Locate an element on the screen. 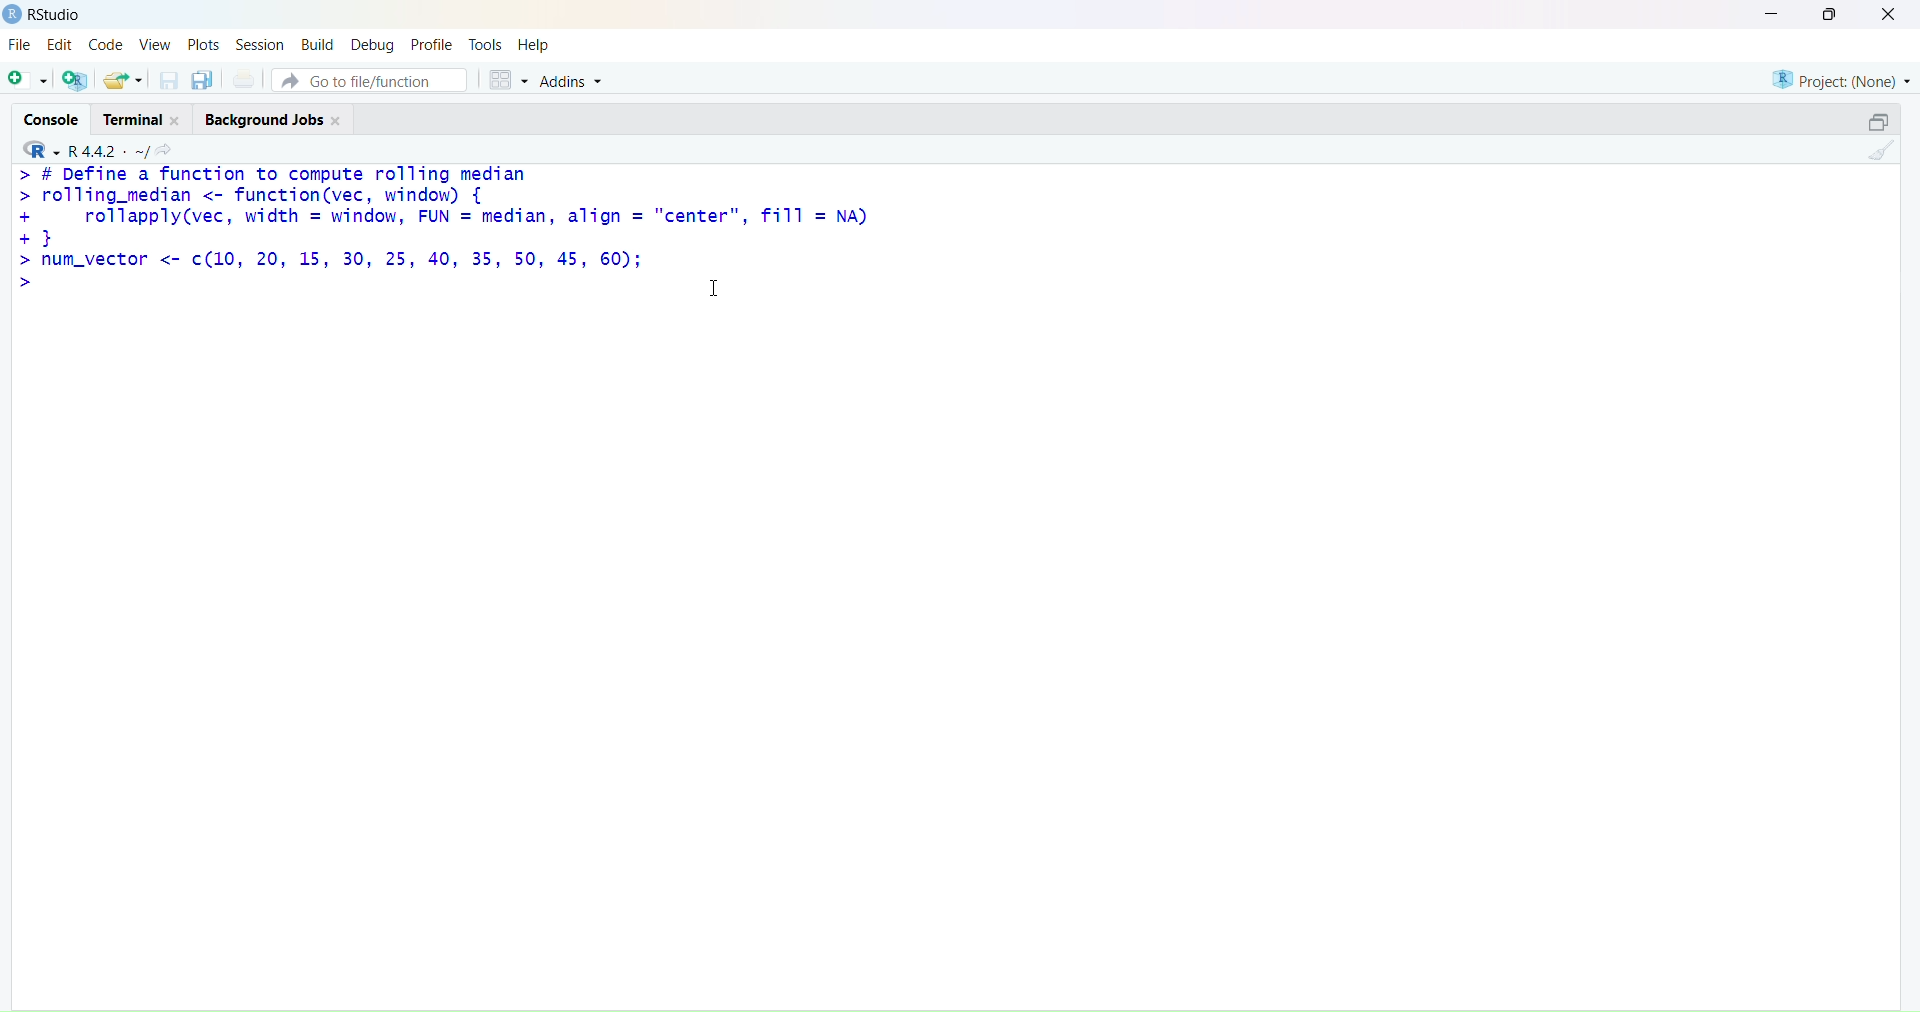  view is located at coordinates (155, 46).